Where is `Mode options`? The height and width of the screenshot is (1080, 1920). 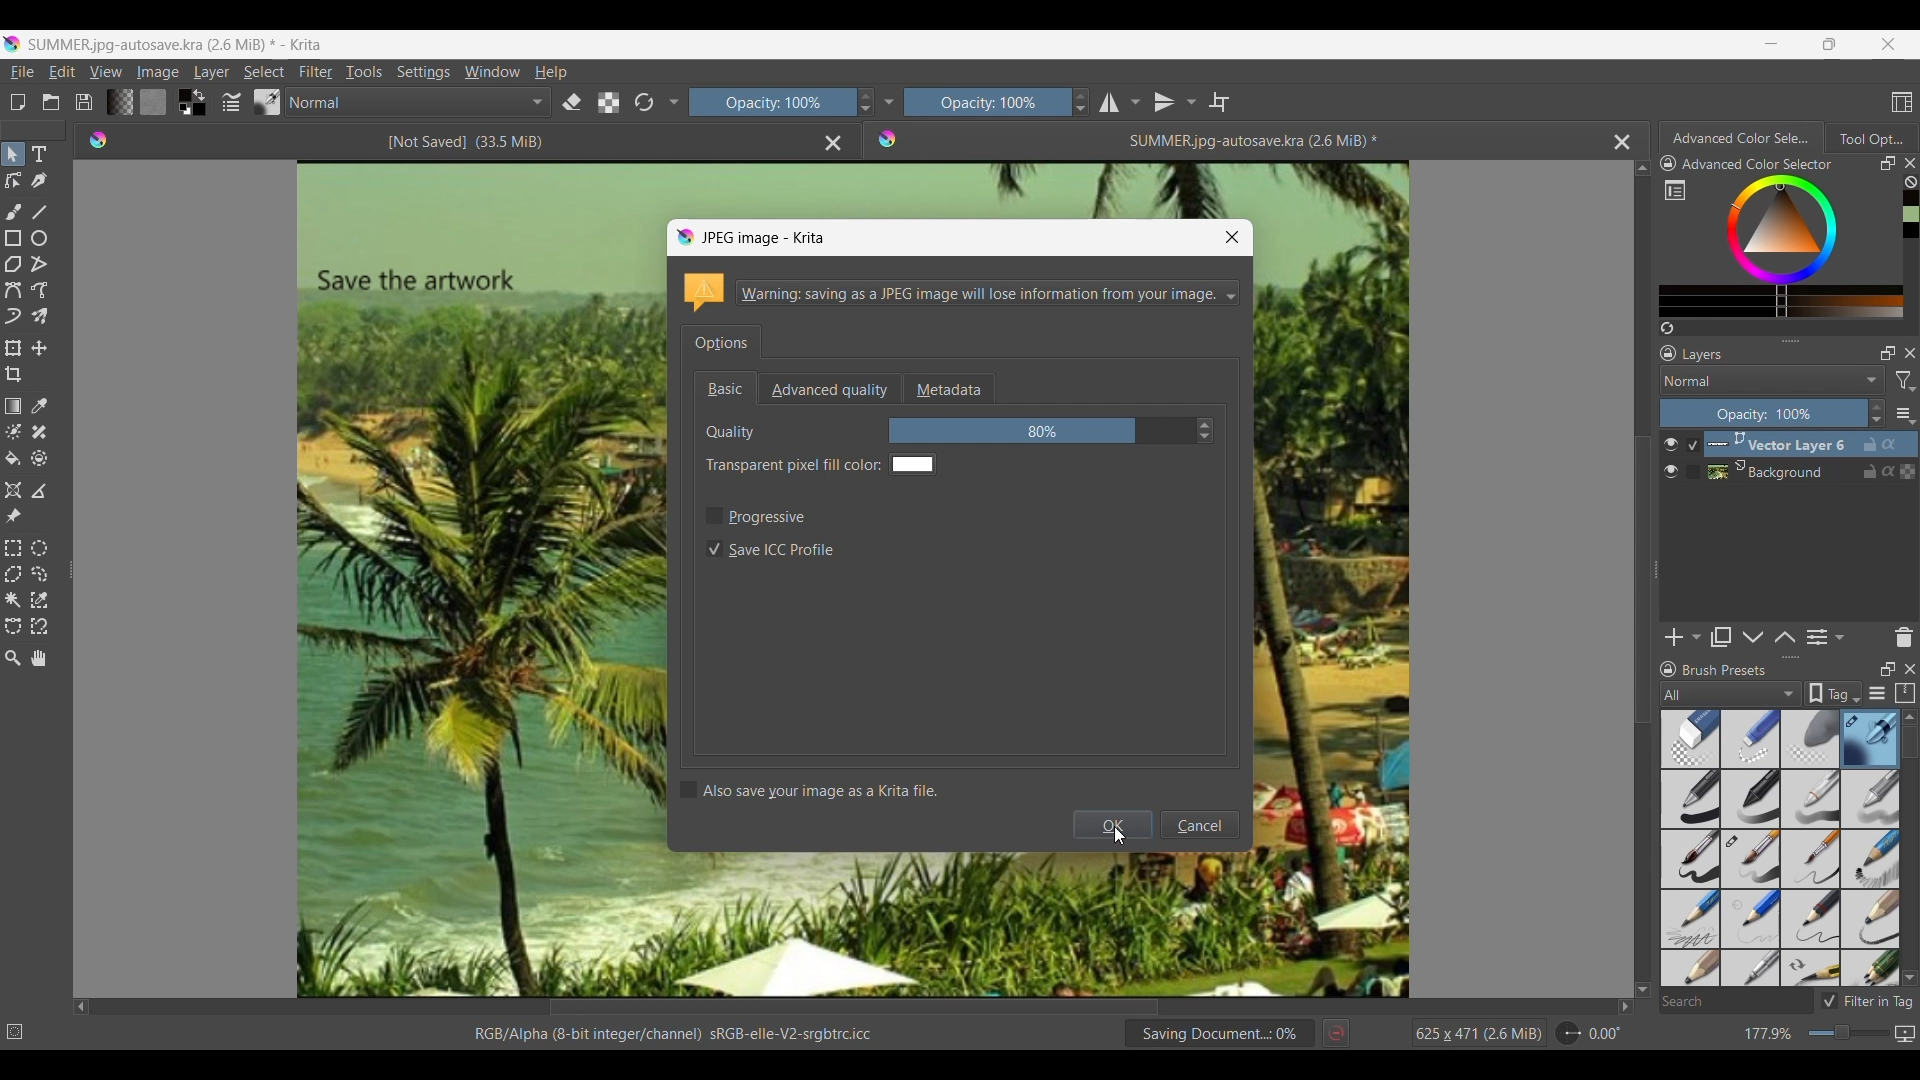
Mode options is located at coordinates (1773, 380).